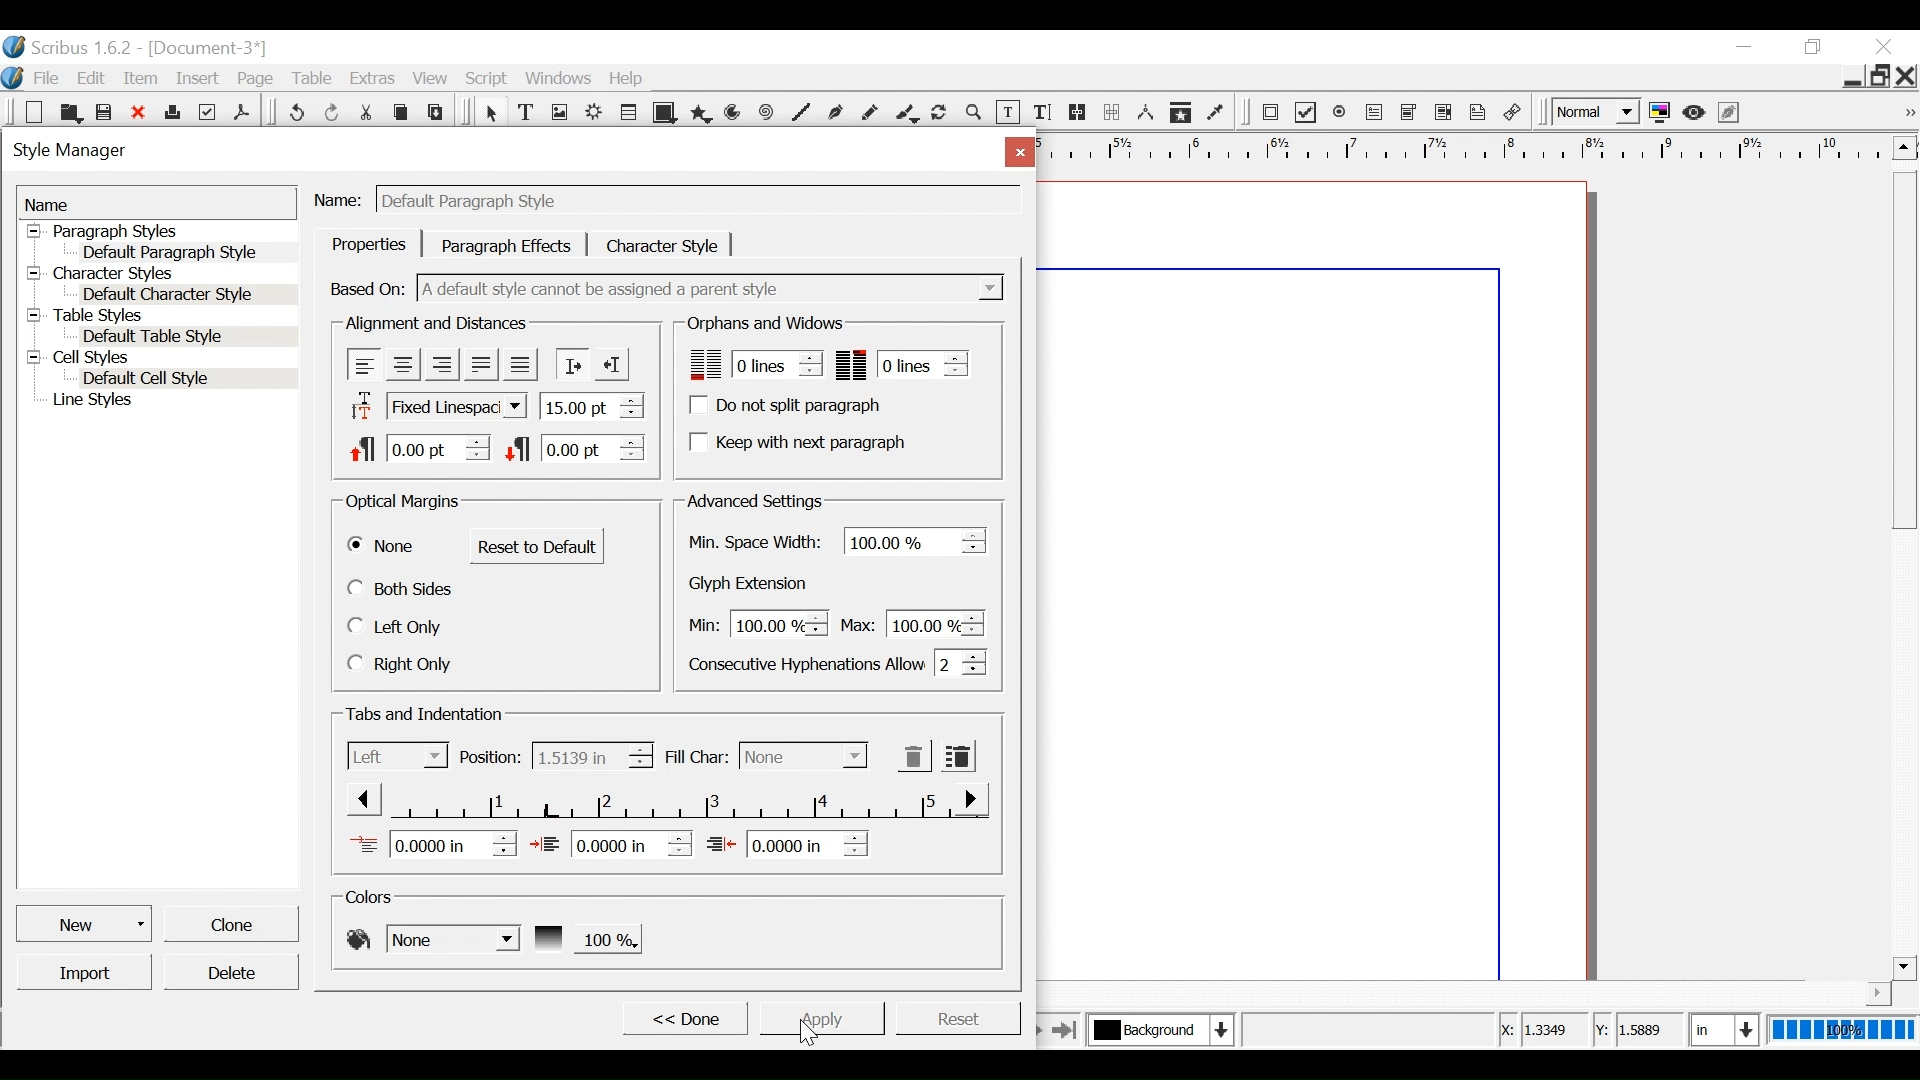 Image resolution: width=1920 pixels, height=1080 pixels. Describe the element at coordinates (591, 756) in the screenshot. I see `Position of tab` at that location.